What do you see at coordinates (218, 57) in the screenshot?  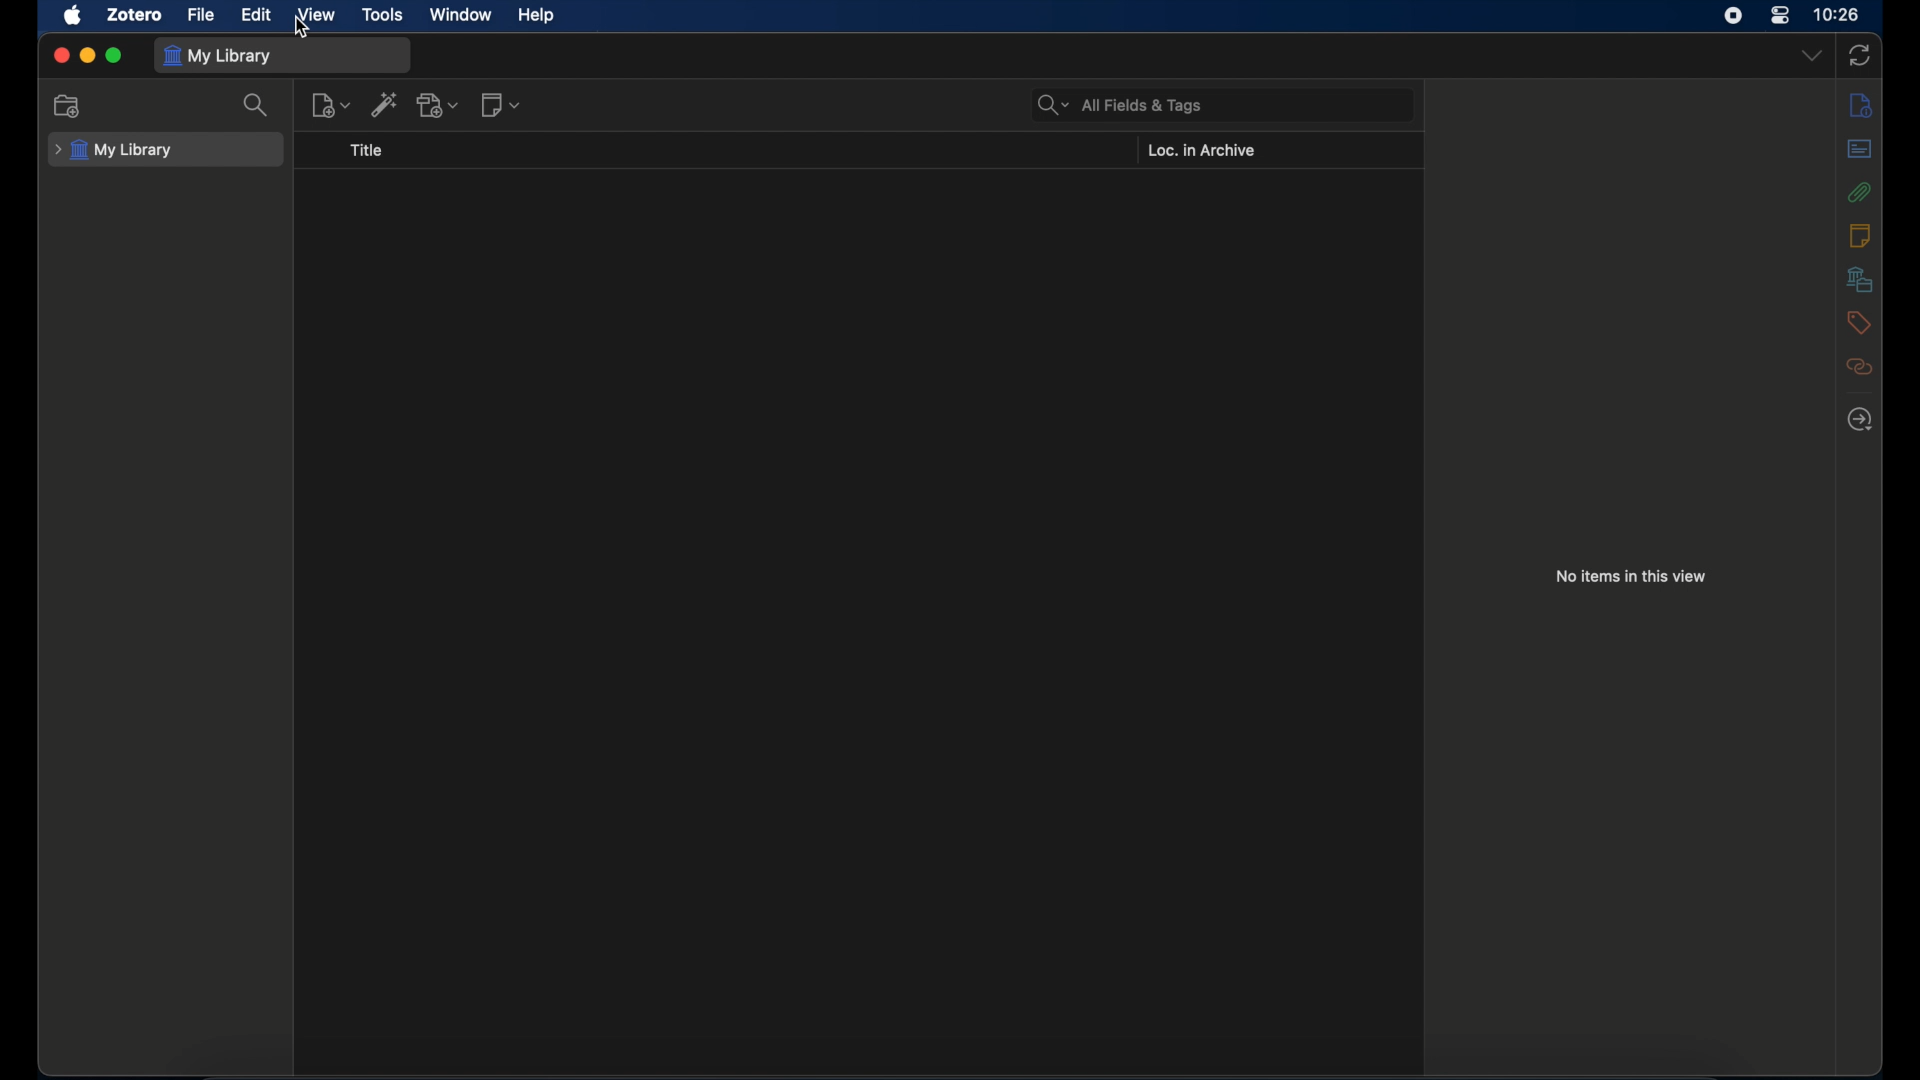 I see `my library` at bounding box center [218, 57].